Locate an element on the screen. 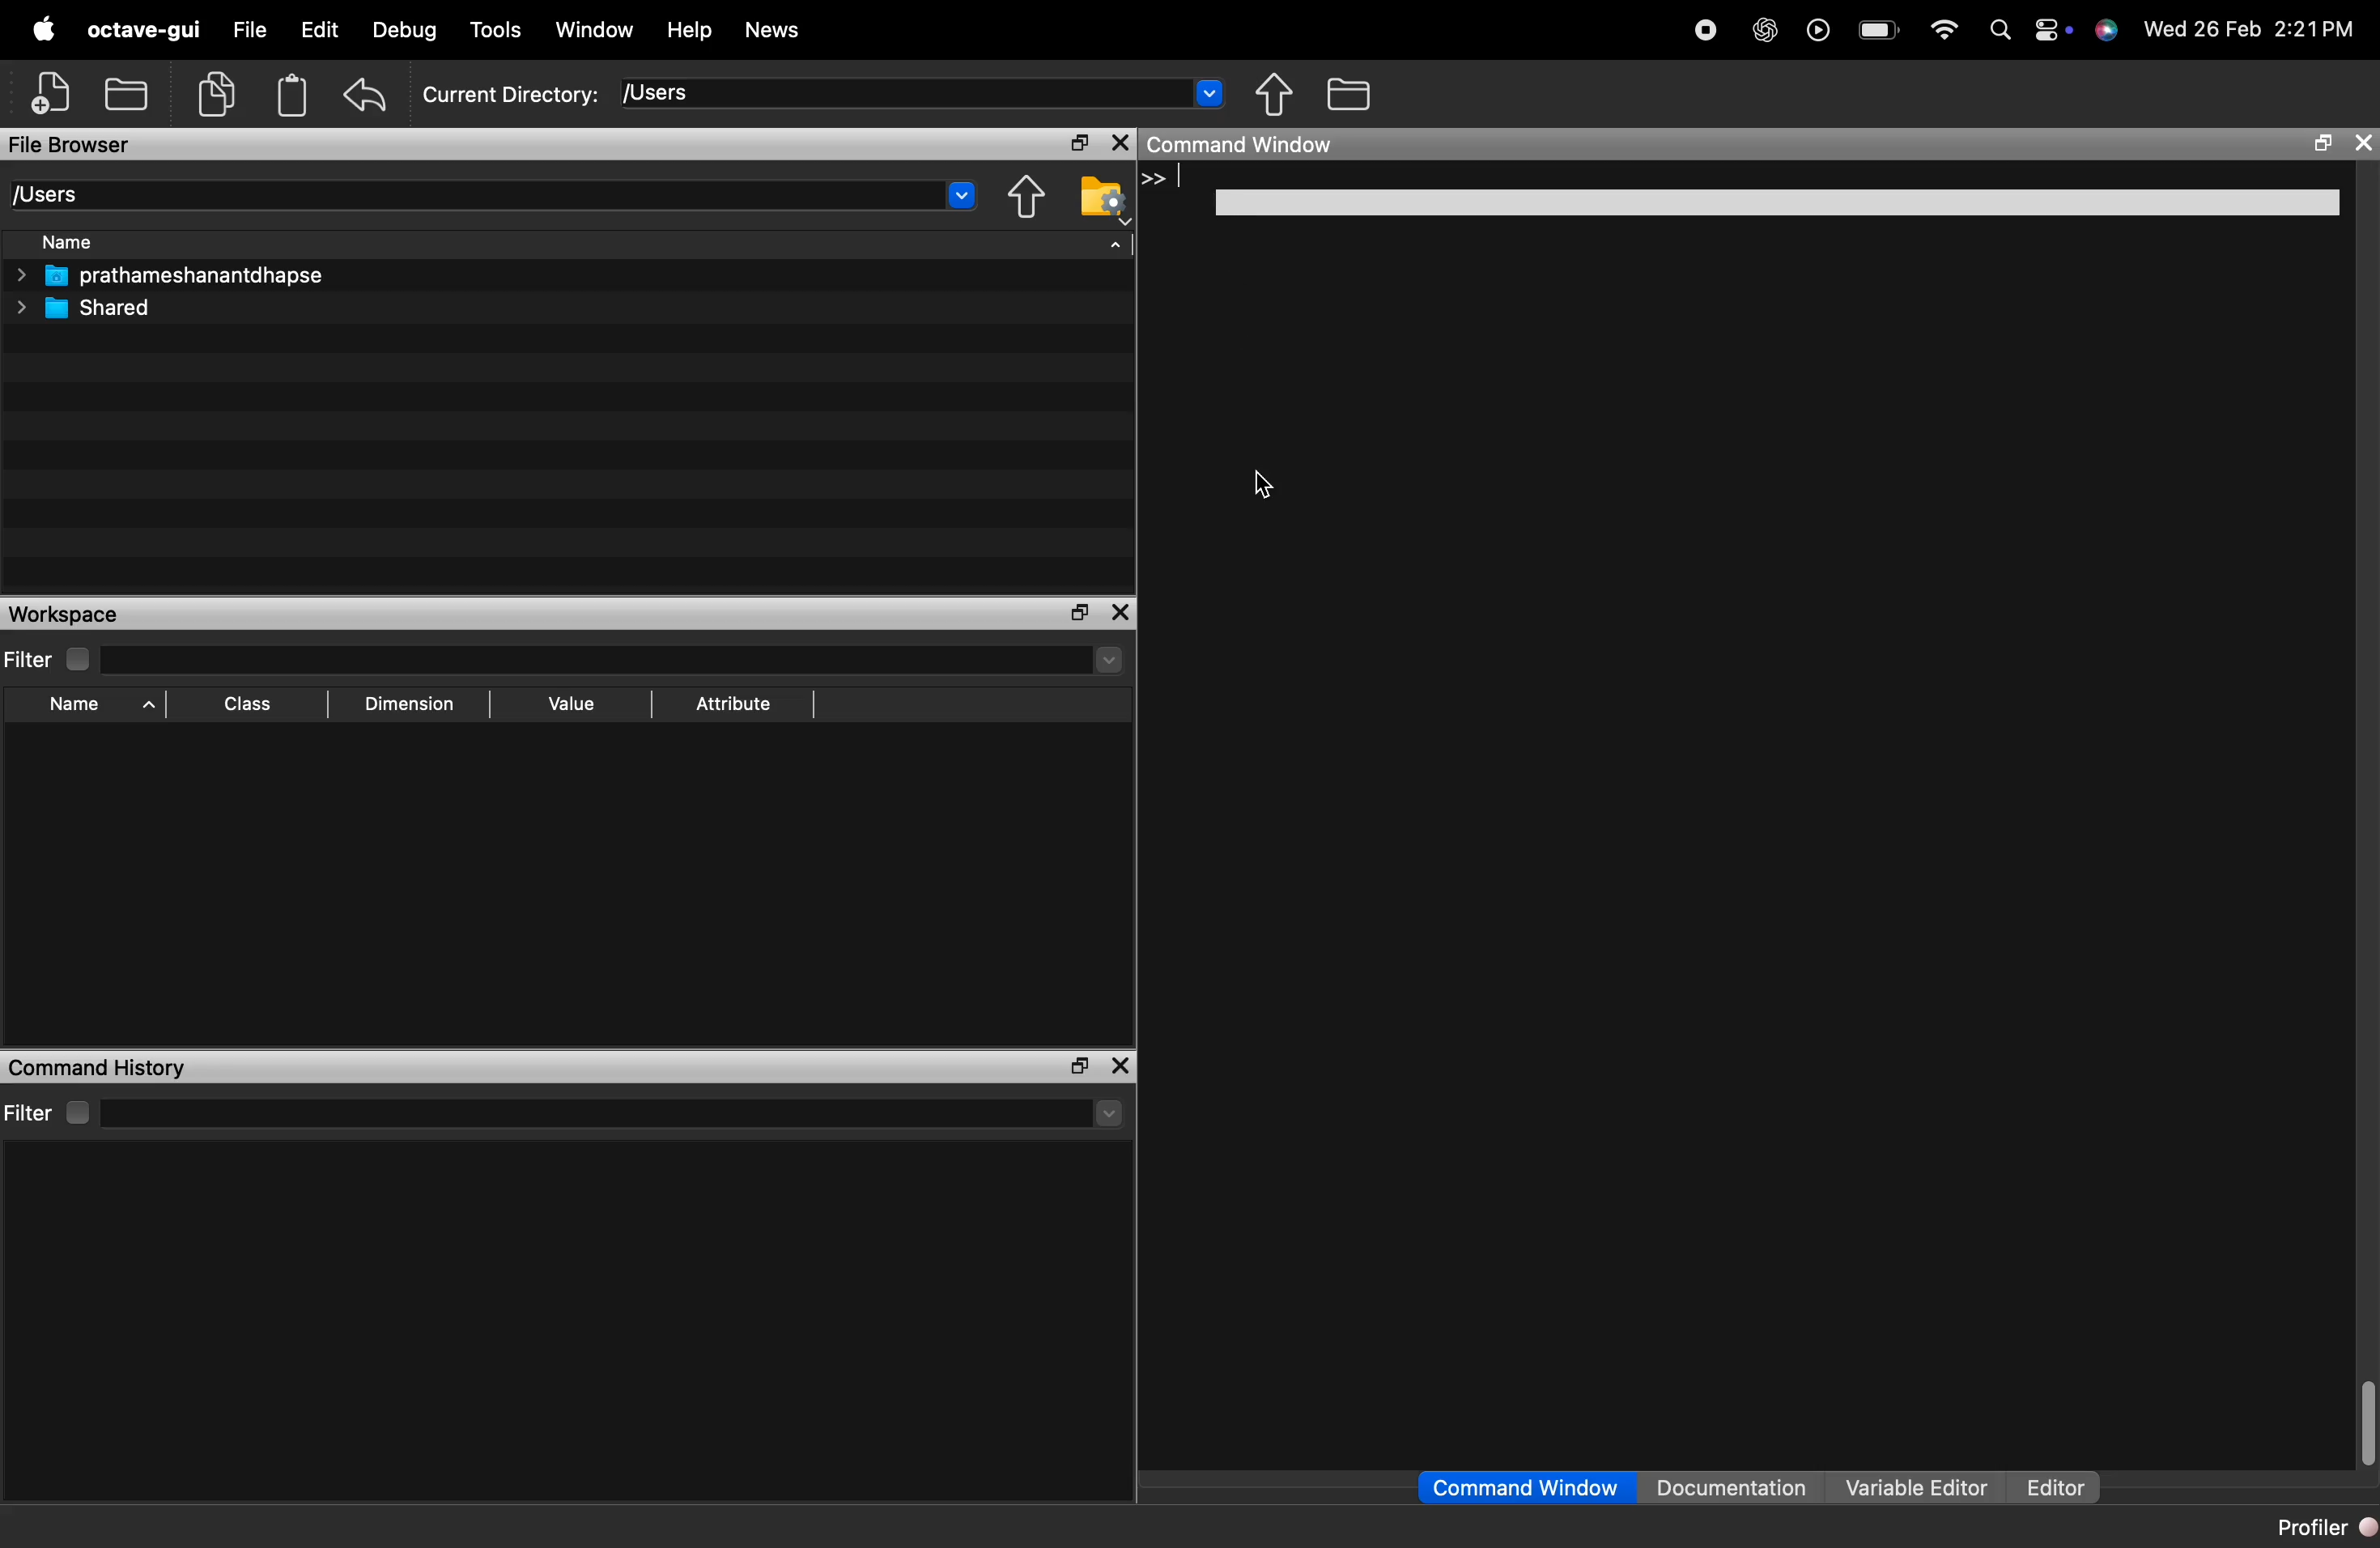  Stop is located at coordinates (1708, 27).